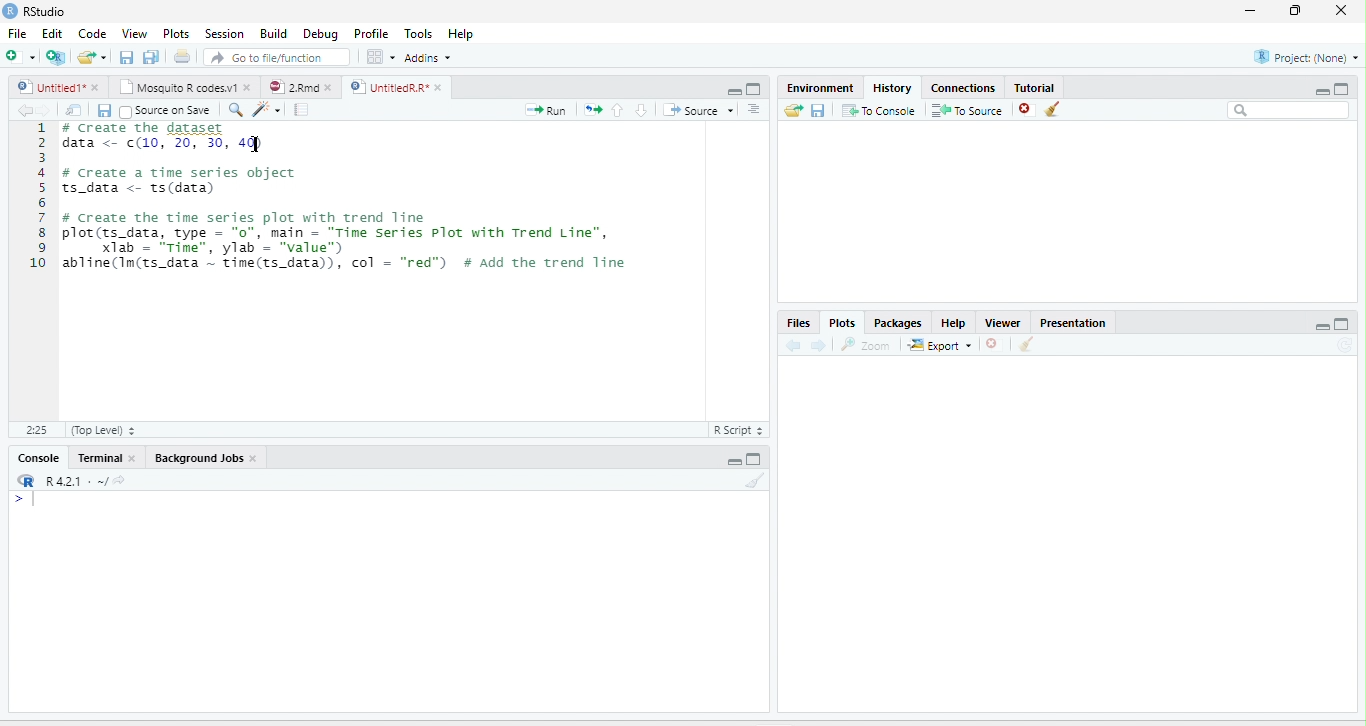 The image size is (1366, 726). I want to click on RStudio, so click(34, 10).